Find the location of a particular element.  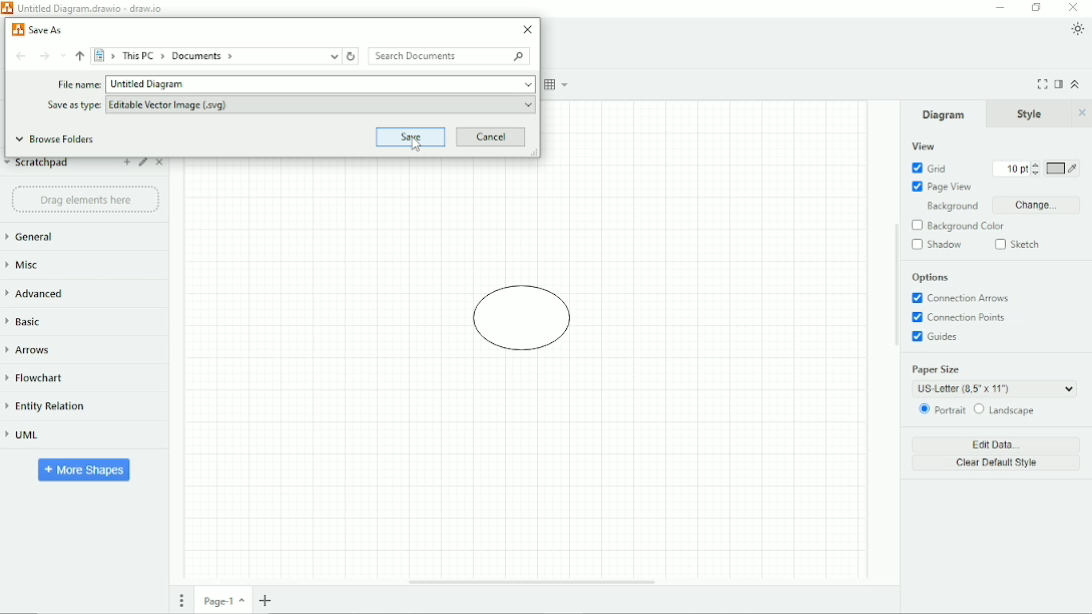

Restore down is located at coordinates (1036, 8).